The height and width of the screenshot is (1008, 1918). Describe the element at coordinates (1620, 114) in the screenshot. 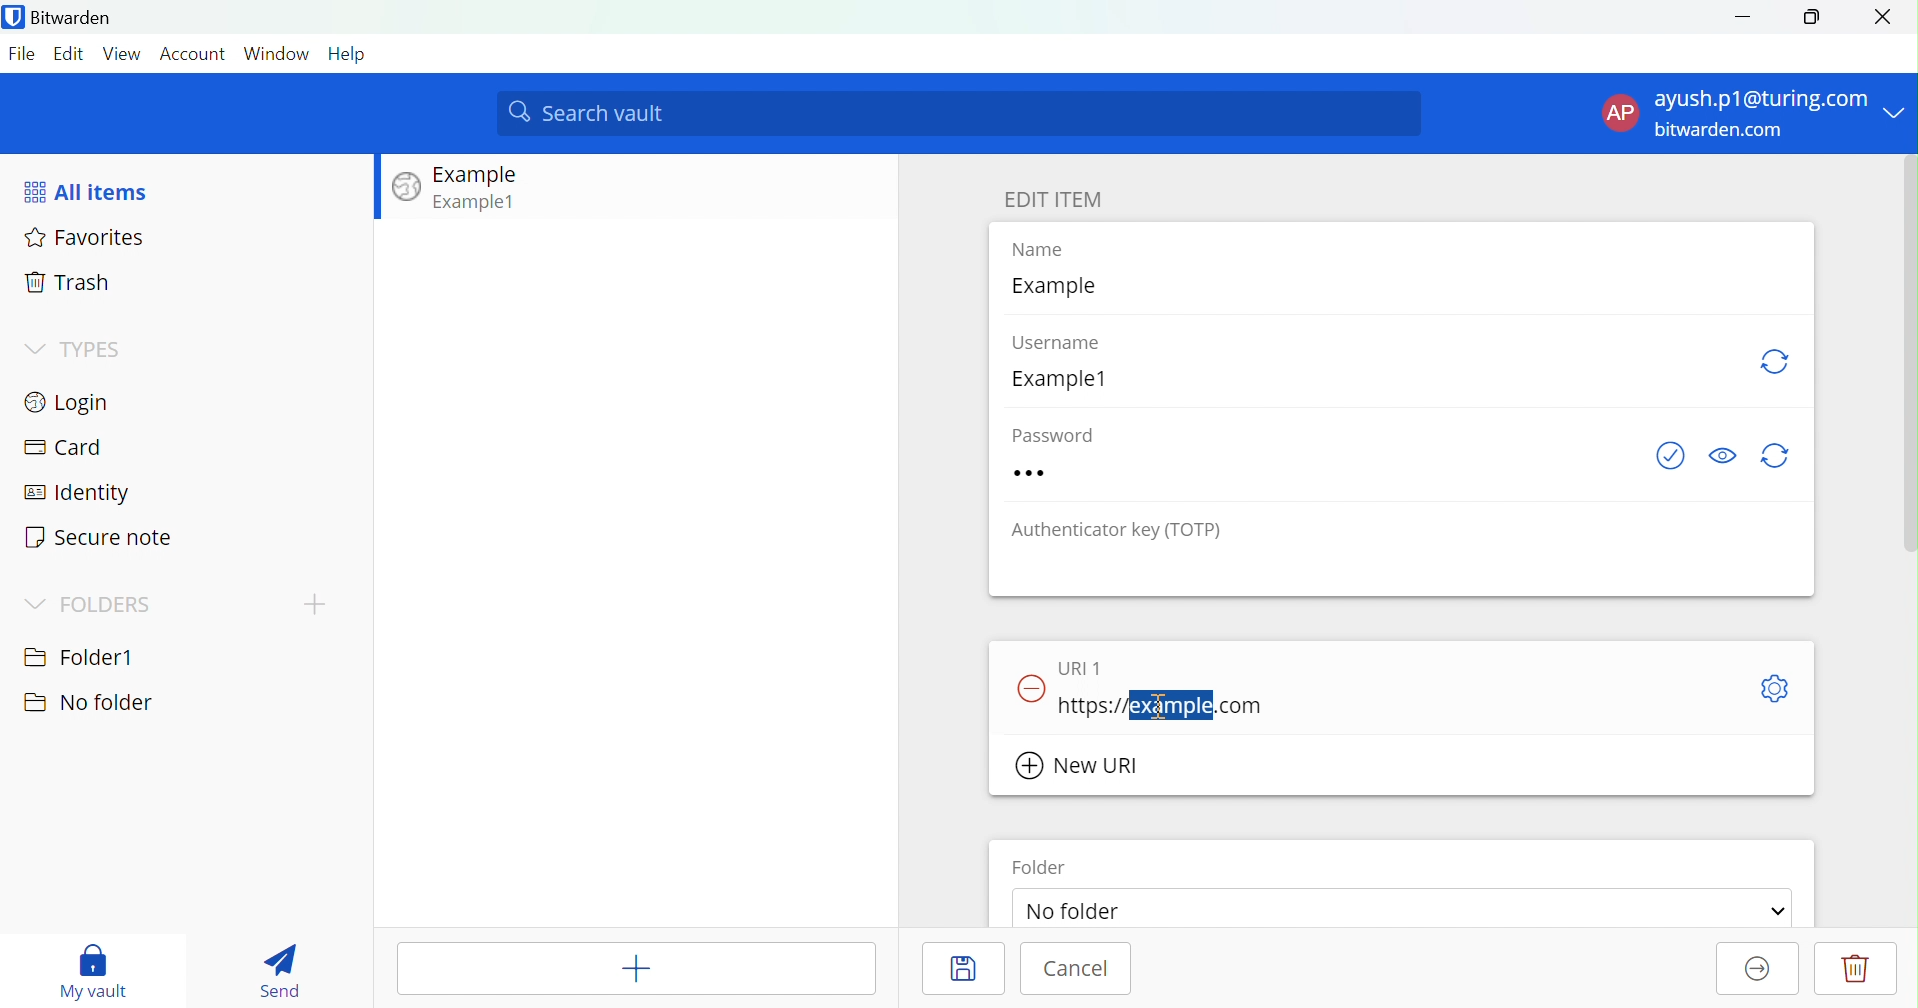

I see `AP` at that location.